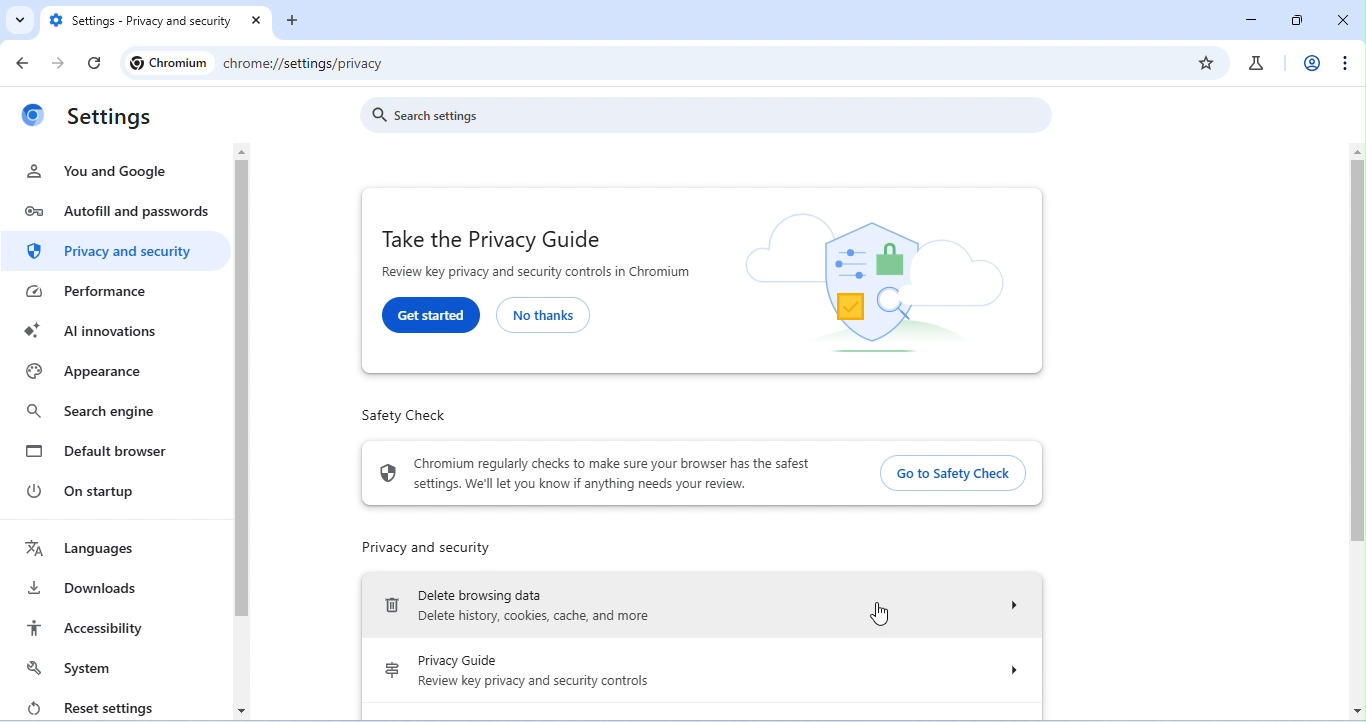 This screenshot has width=1366, height=722. What do you see at coordinates (540, 273) in the screenshot?
I see `review key privacy and security control in chromium` at bounding box center [540, 273].